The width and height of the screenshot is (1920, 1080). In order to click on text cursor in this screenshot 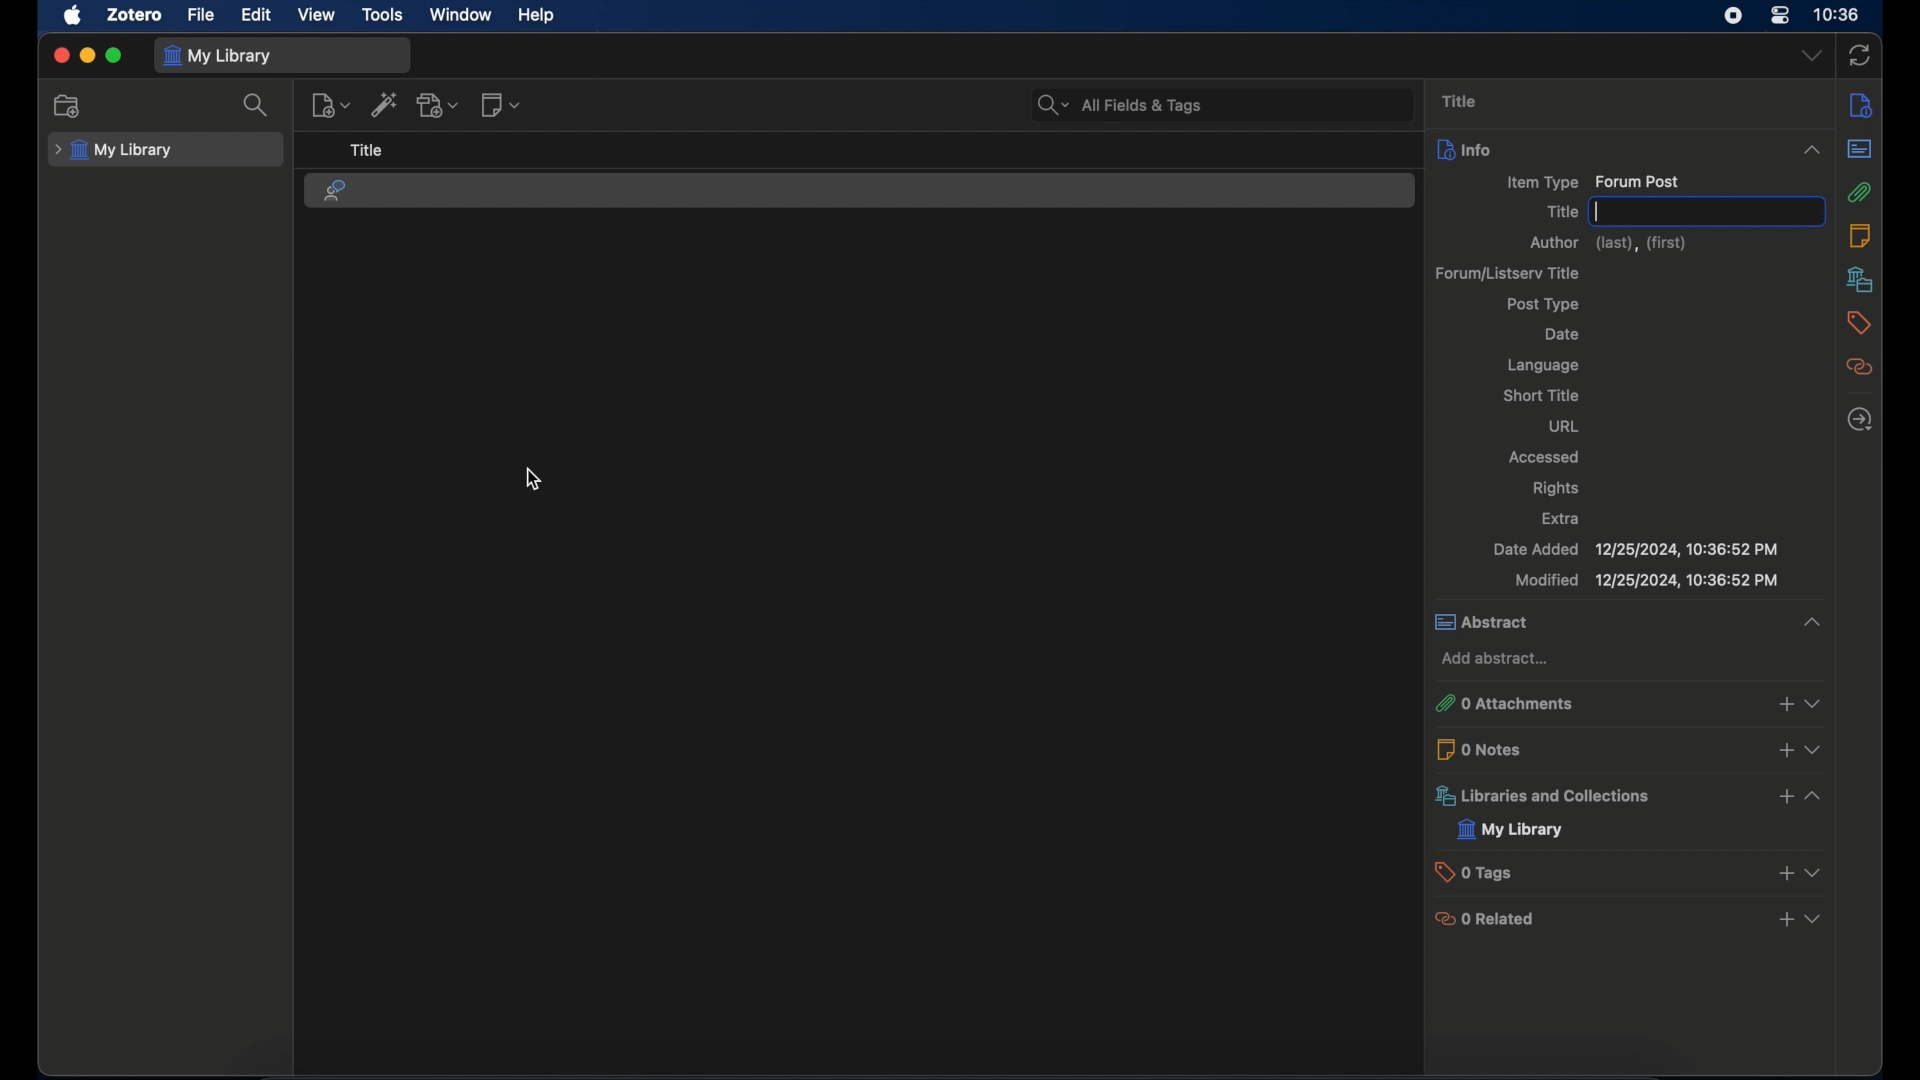, I will do `click(1598, 211)`.